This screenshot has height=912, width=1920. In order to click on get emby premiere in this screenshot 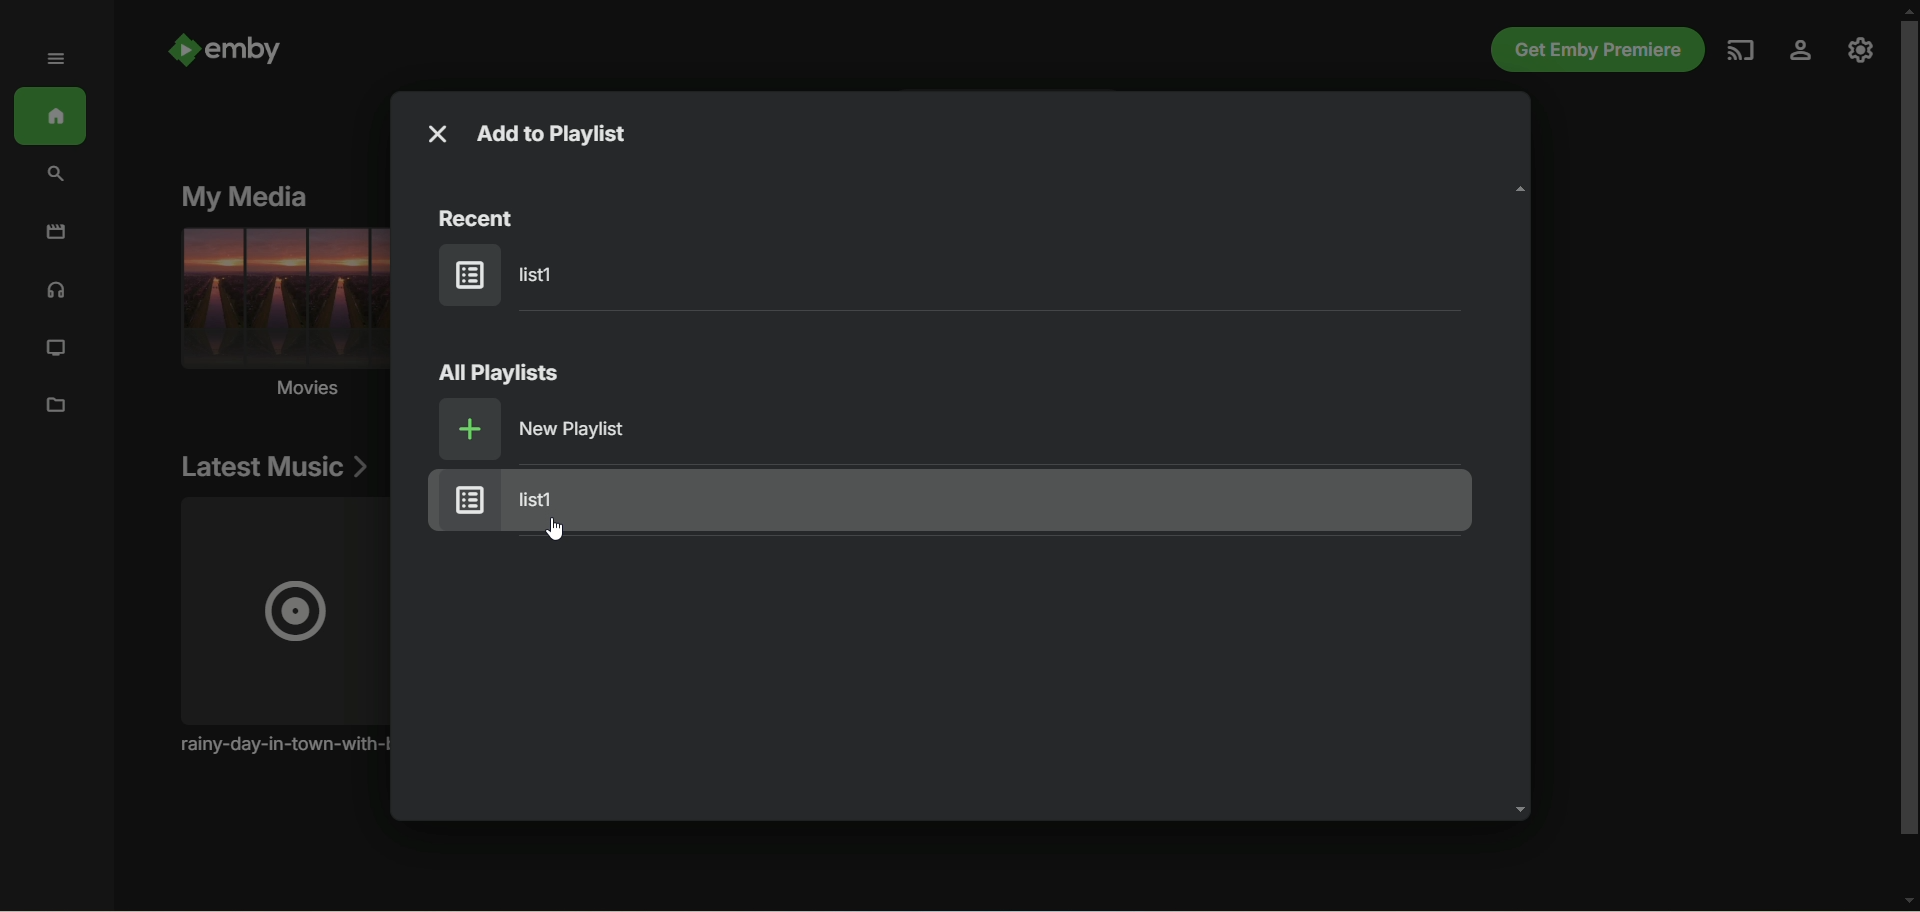, I will do `click(1598, 49)`.